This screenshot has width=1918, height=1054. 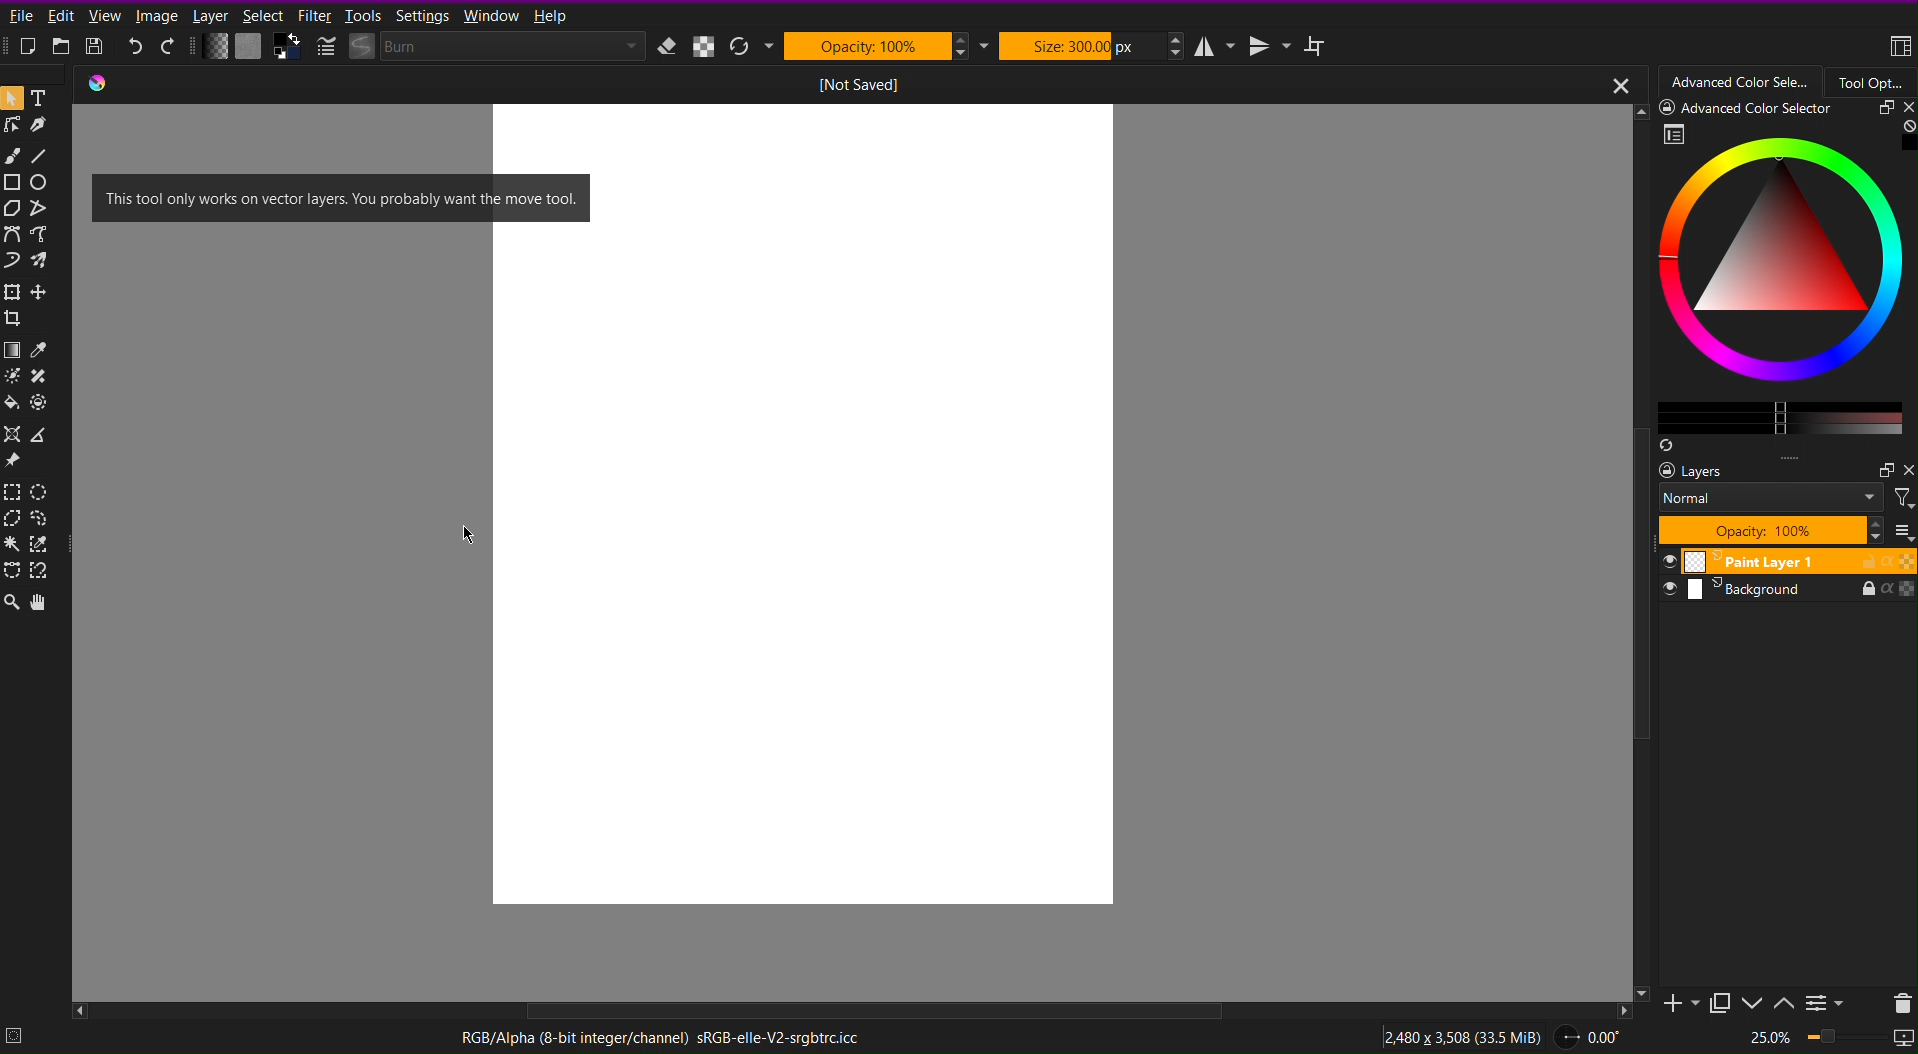 What do you see at coordinates (30, 449) in the screenshot?
I see `Assistant Tools` at bounding box center [30, 449].